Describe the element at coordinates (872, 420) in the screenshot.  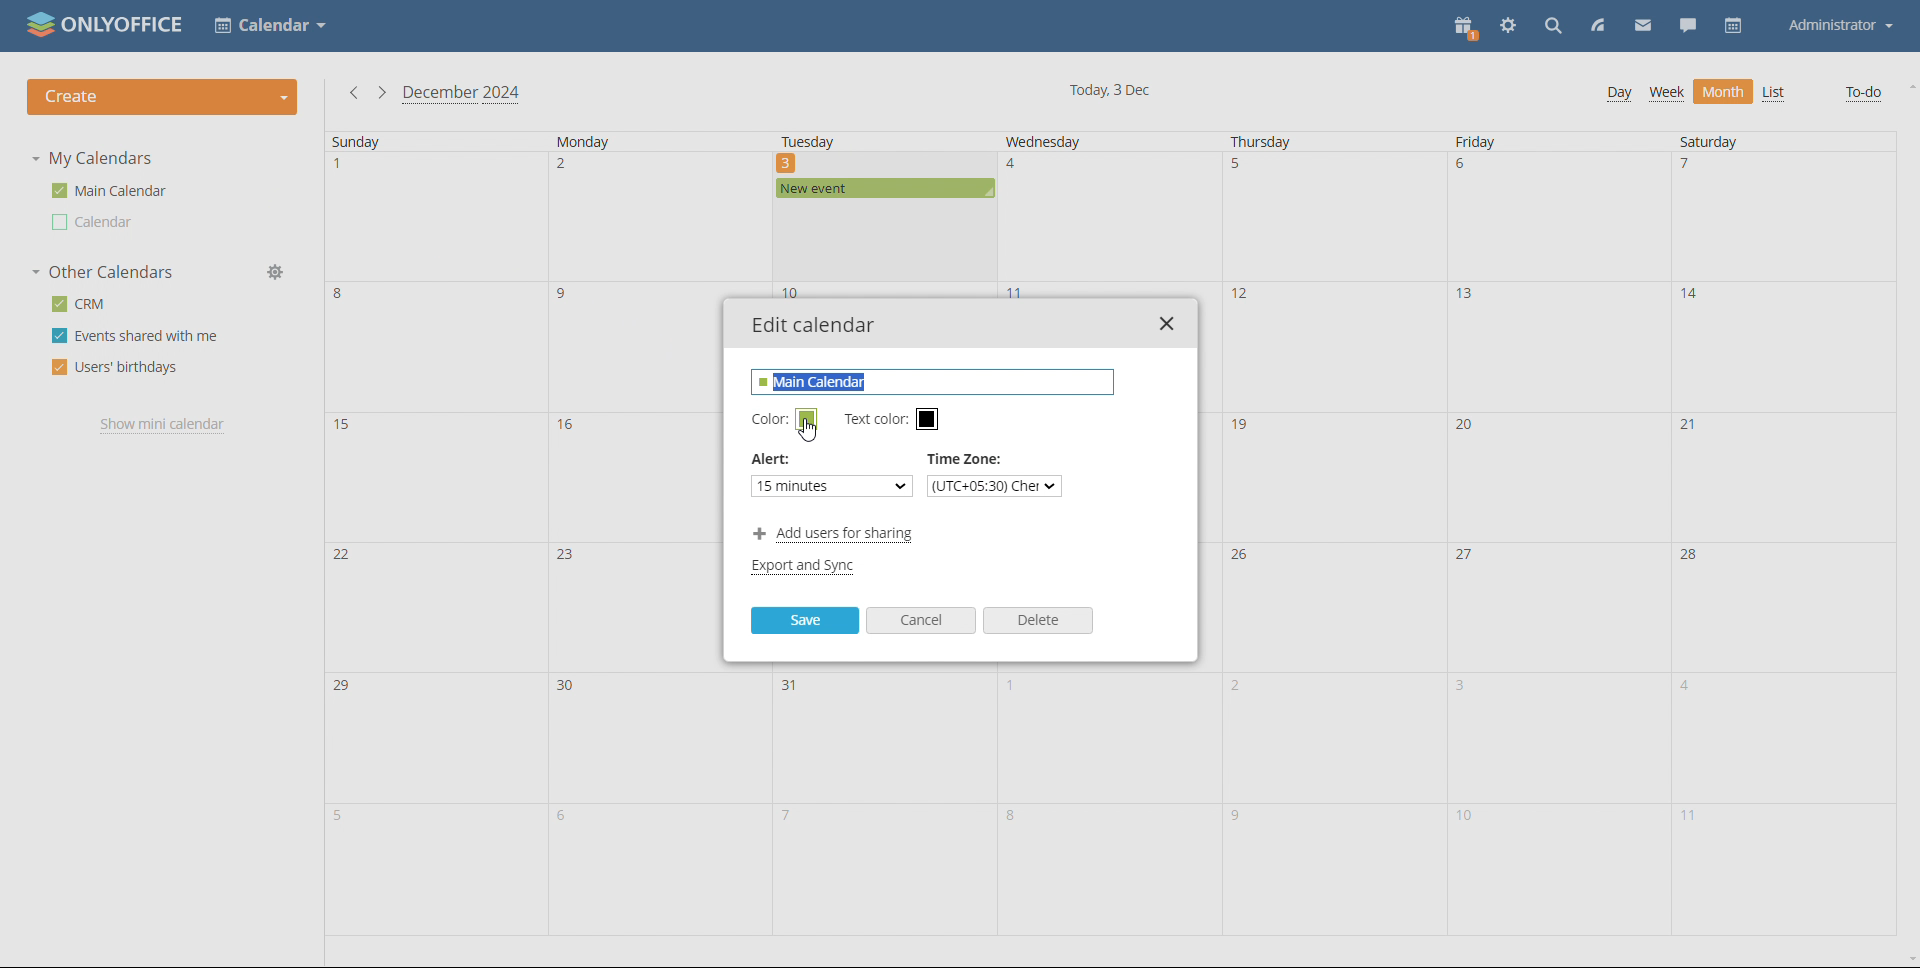
I see `Text color` at that location.